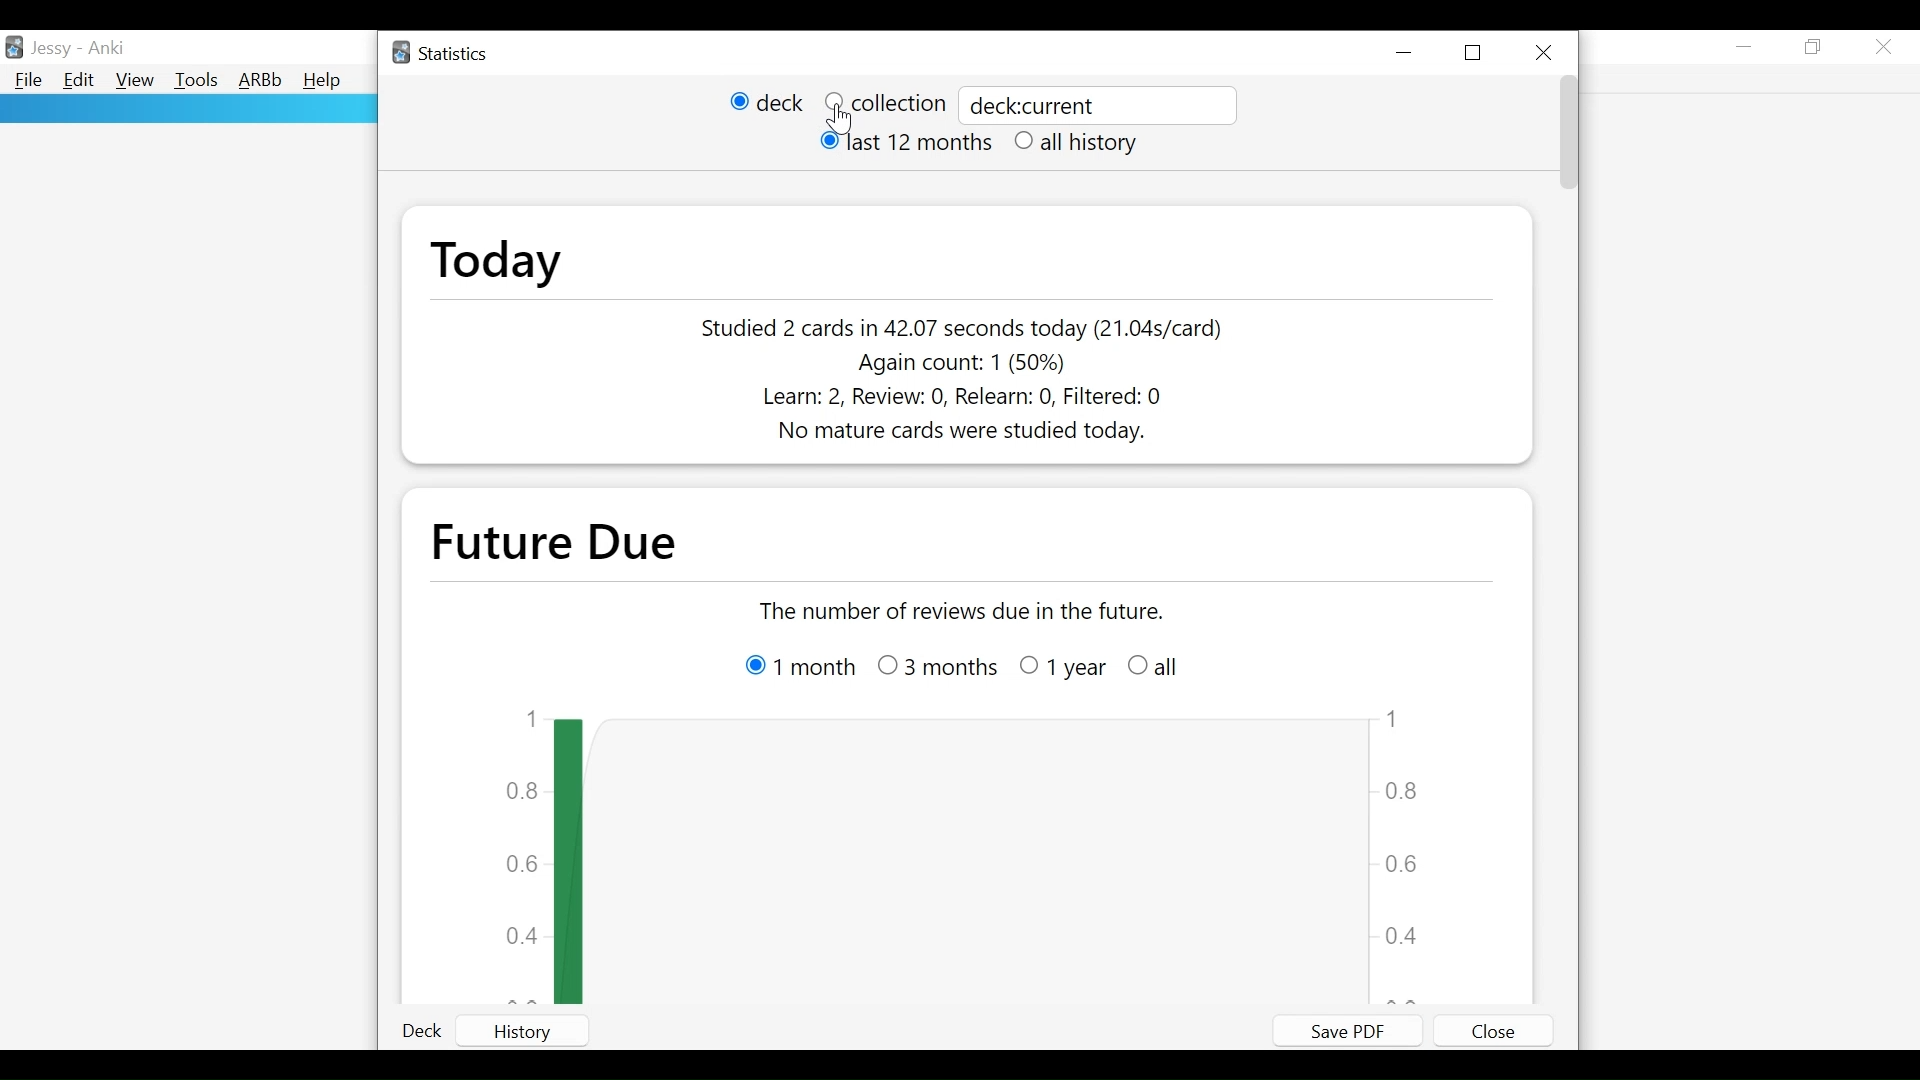 This screenshot has width=1920, height=1080. What do you see at coordinates (428, 1032) in the screenshot?
I see `Deck` at bounding box center [428, 1032].